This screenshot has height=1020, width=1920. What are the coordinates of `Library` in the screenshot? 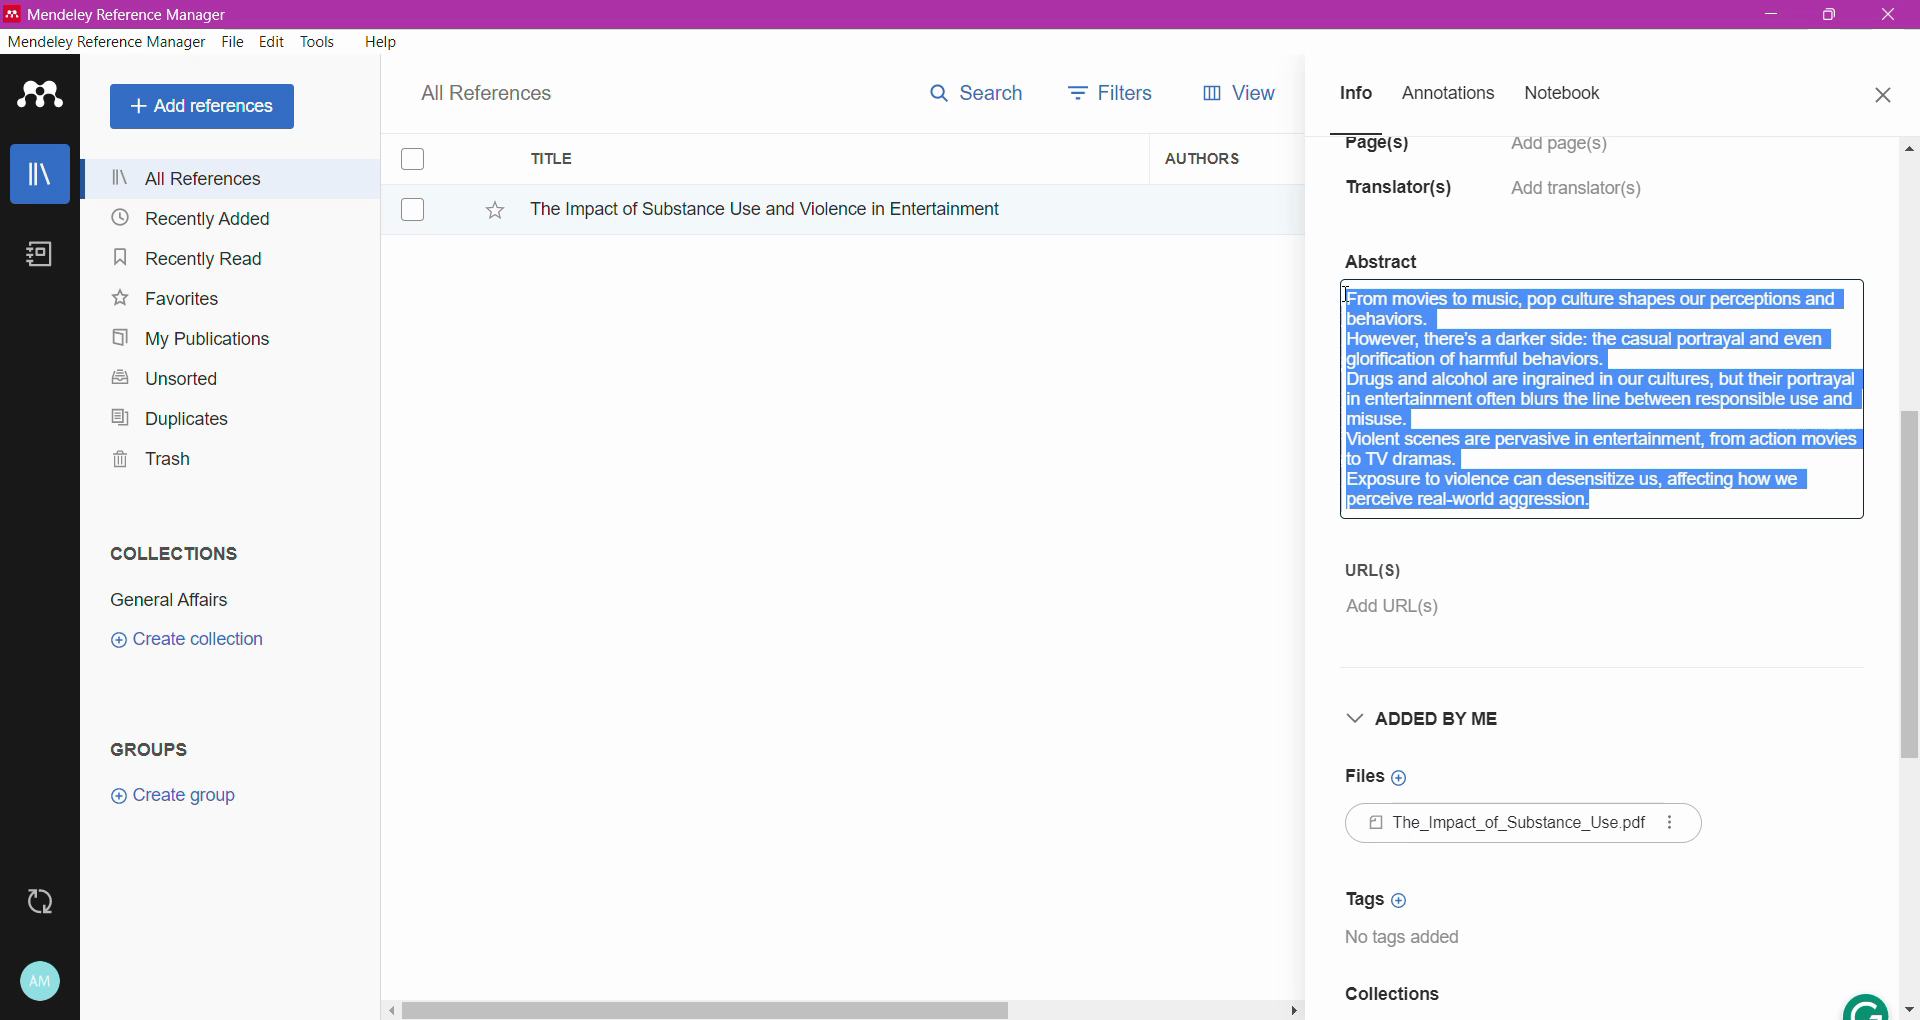 It's located at (40, 176).